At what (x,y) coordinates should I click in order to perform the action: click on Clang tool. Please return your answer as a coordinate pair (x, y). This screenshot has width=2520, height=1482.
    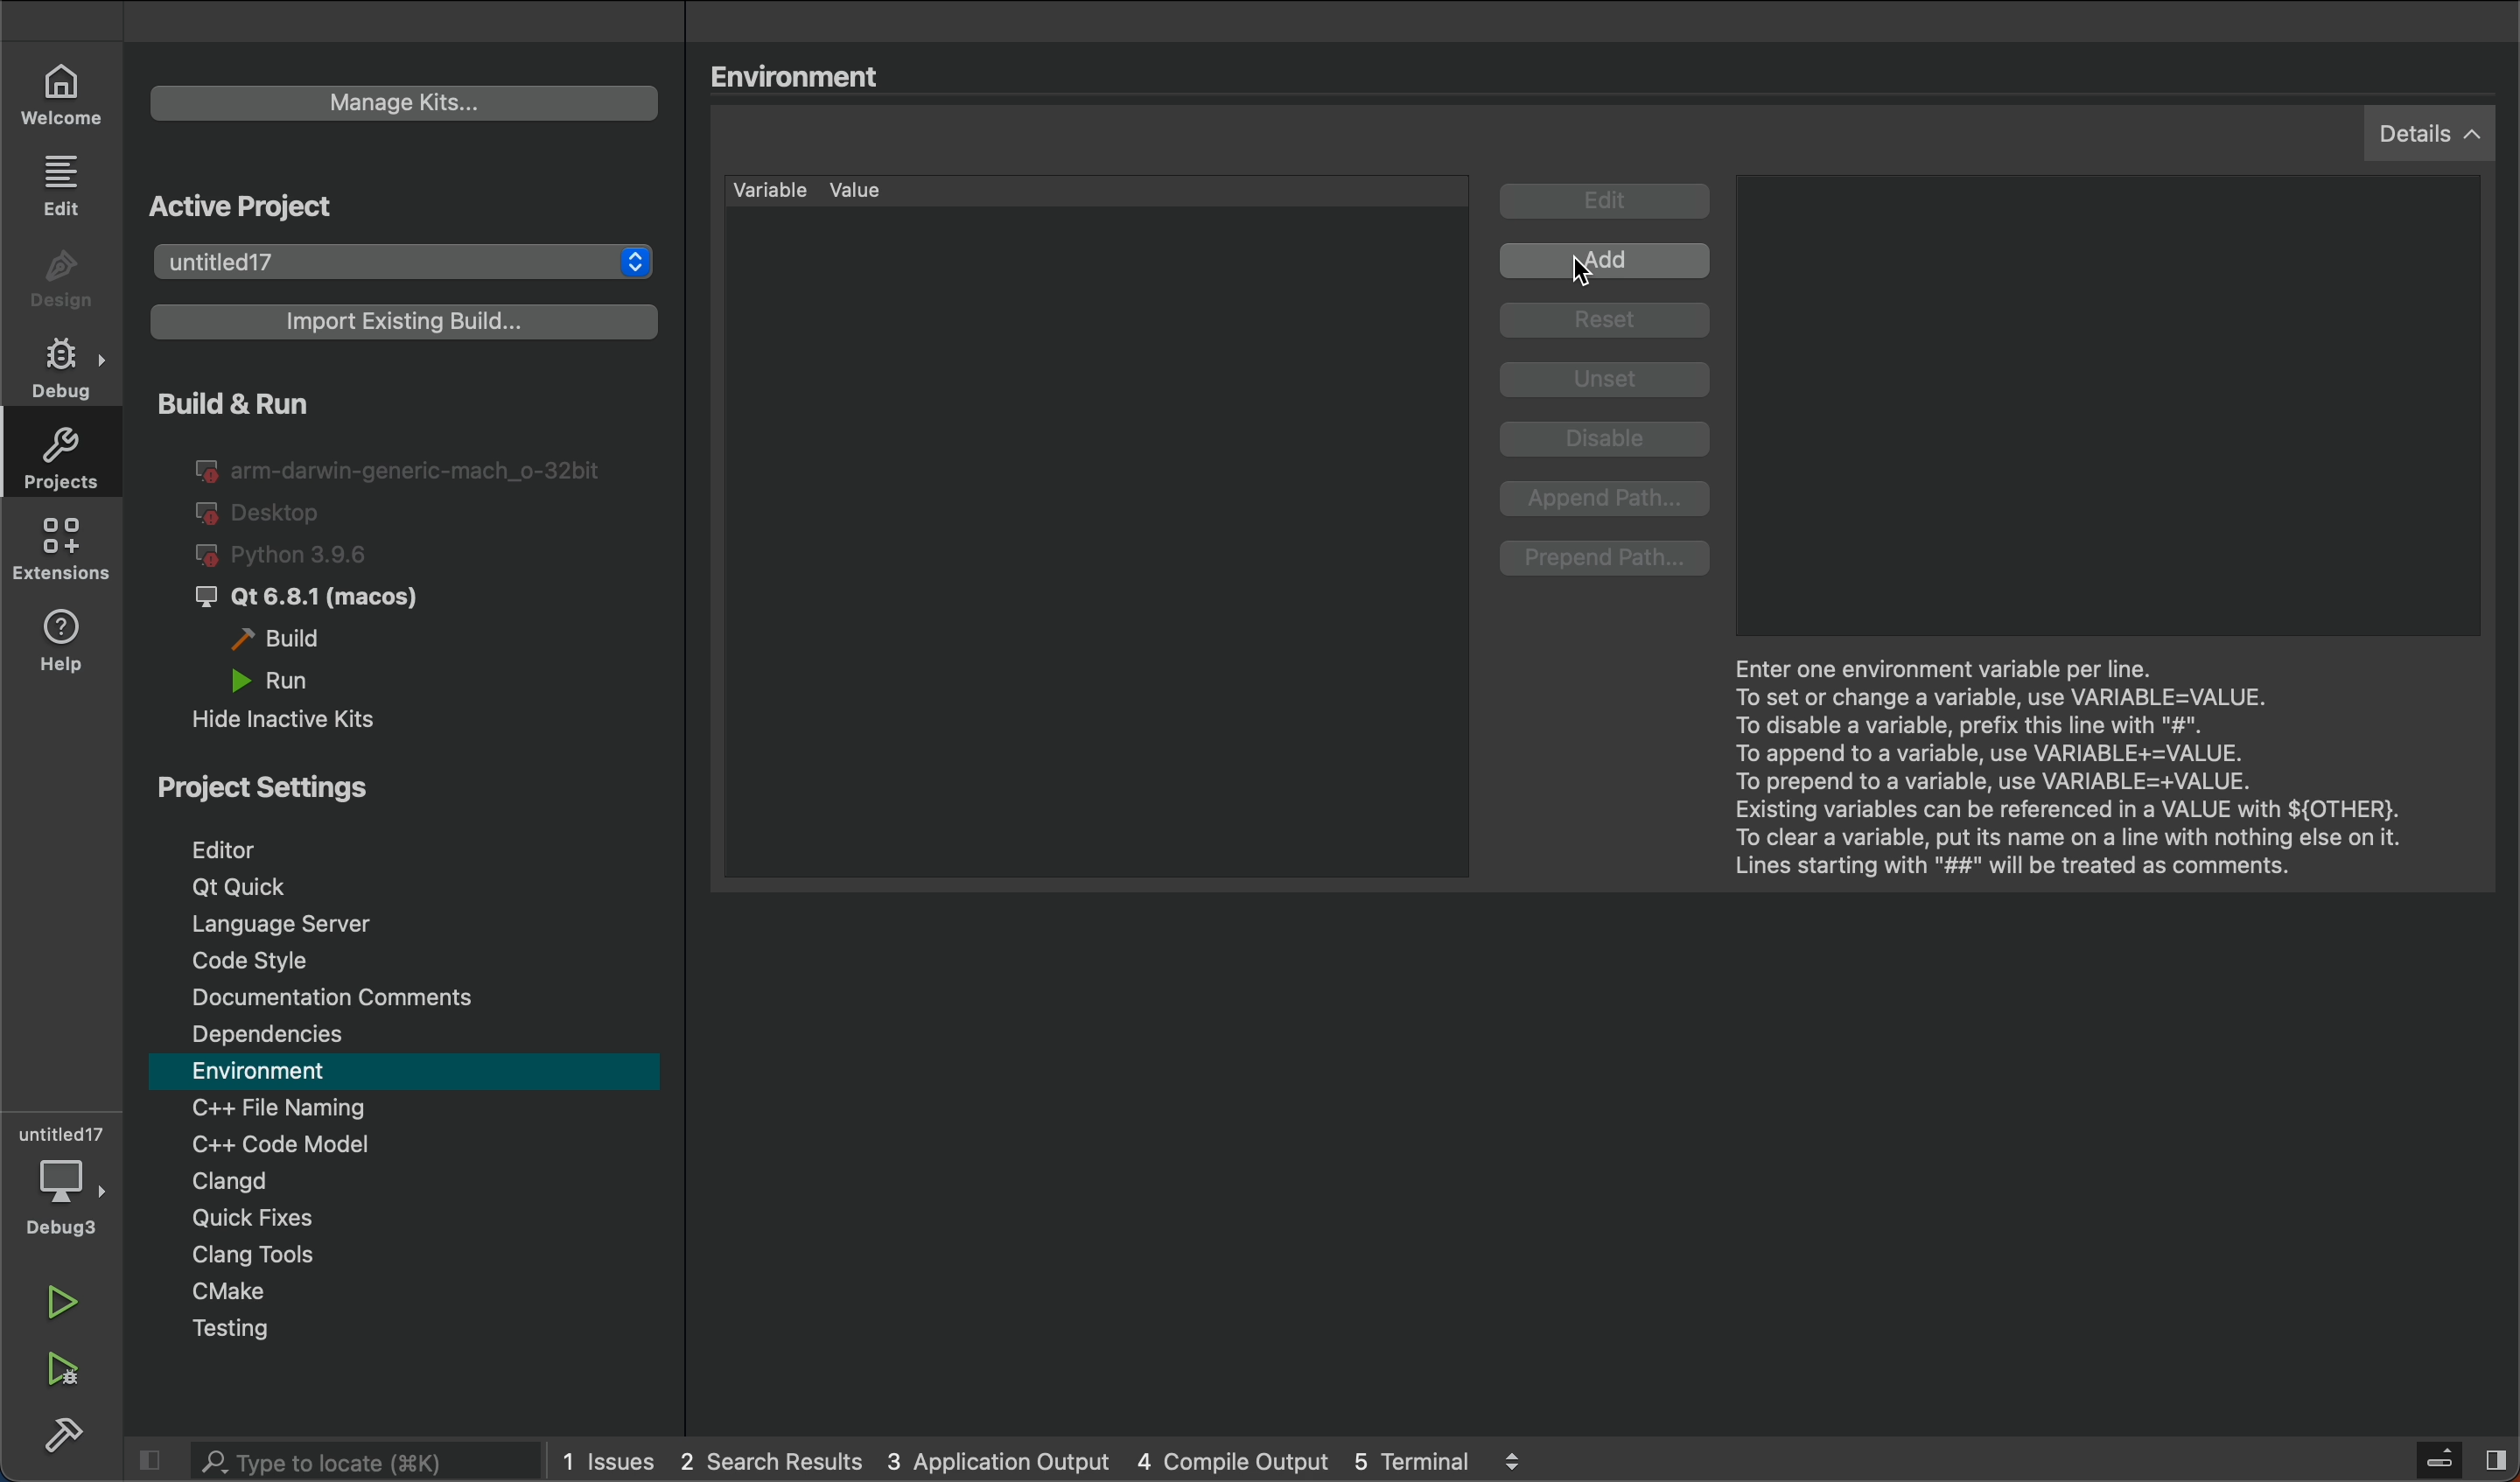
    Looking at the image, I should click on (420, 1256).